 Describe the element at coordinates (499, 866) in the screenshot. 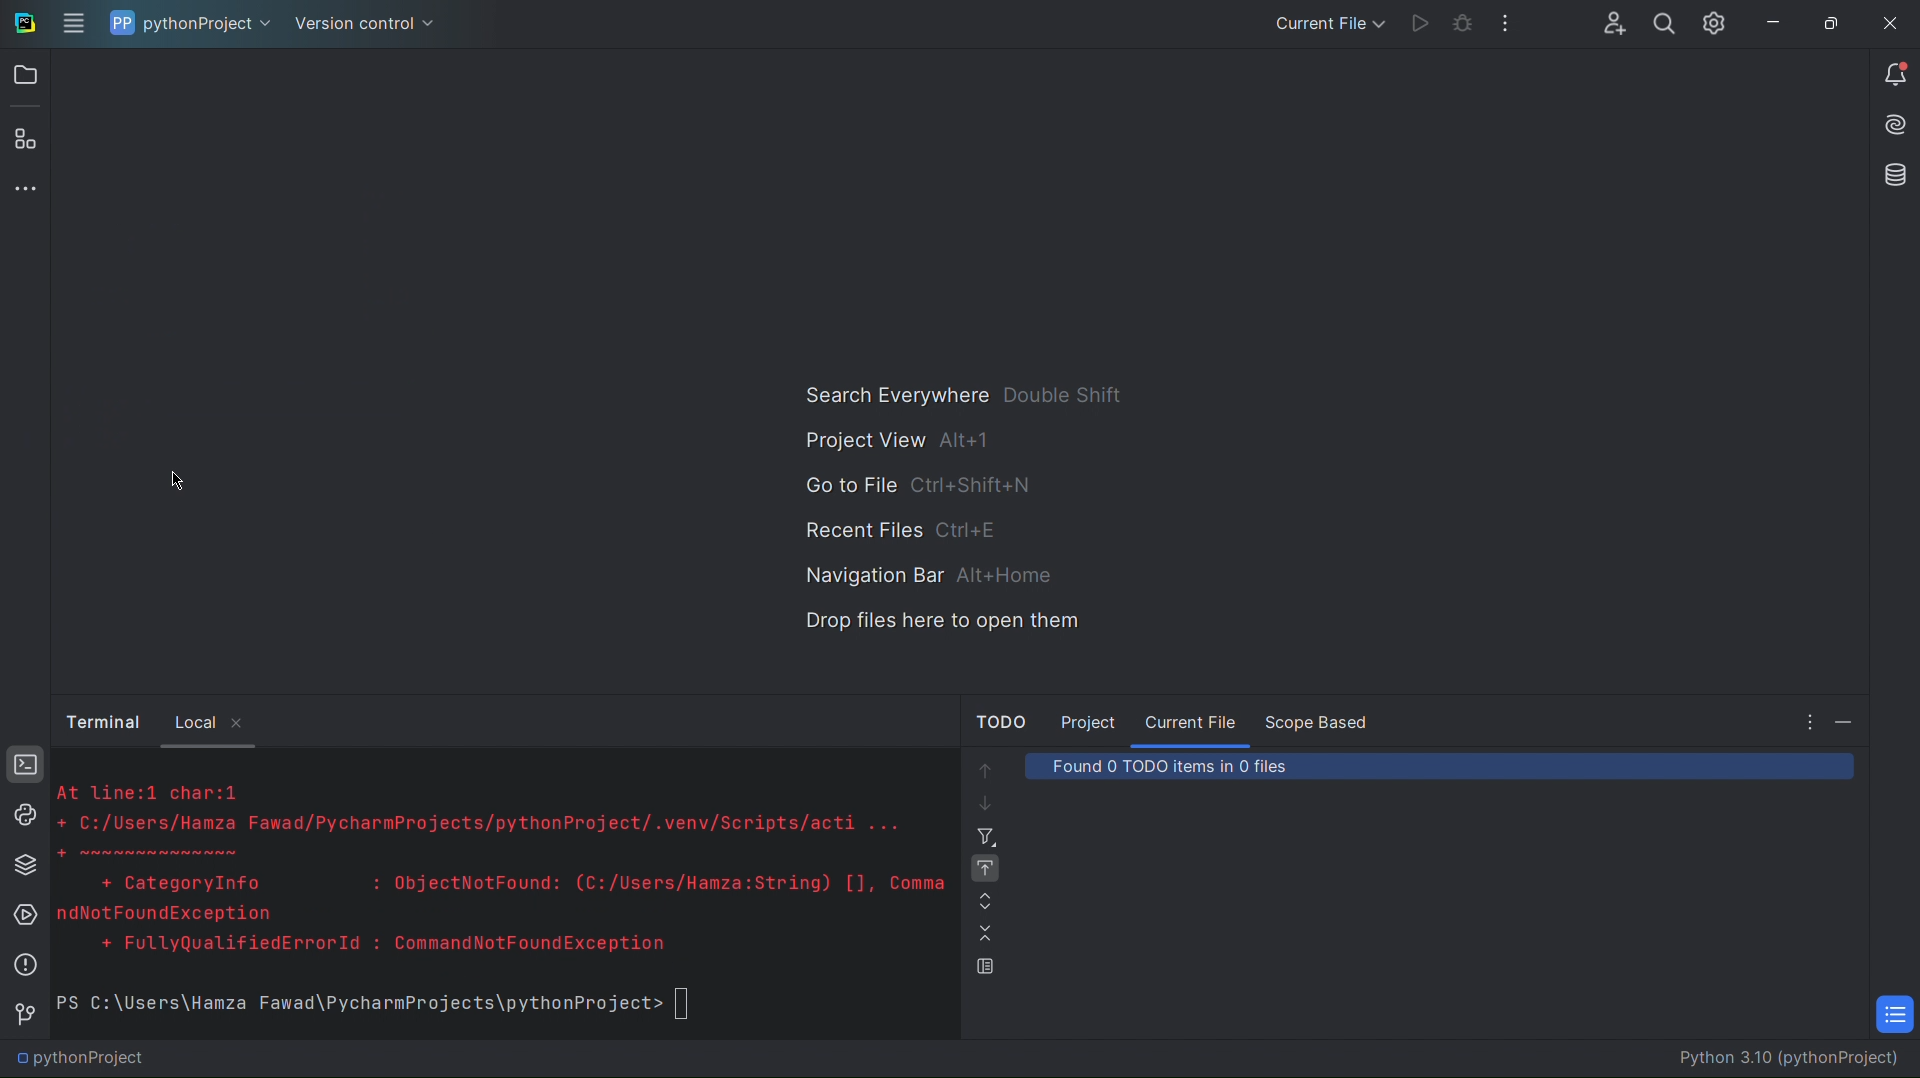

I see `\At line:1 char:1+ C:/Users/Hamza Fawad/PycharmProjects/pythonProject/.venv/Scripts/acti ...SEER+ CategoryInfo : ObjectNotFound: (C:/Users/Hamza:String) [], CommandNotFoundException+ FullyQualifiedErrorId : CommandNotFoundException ` at that location.